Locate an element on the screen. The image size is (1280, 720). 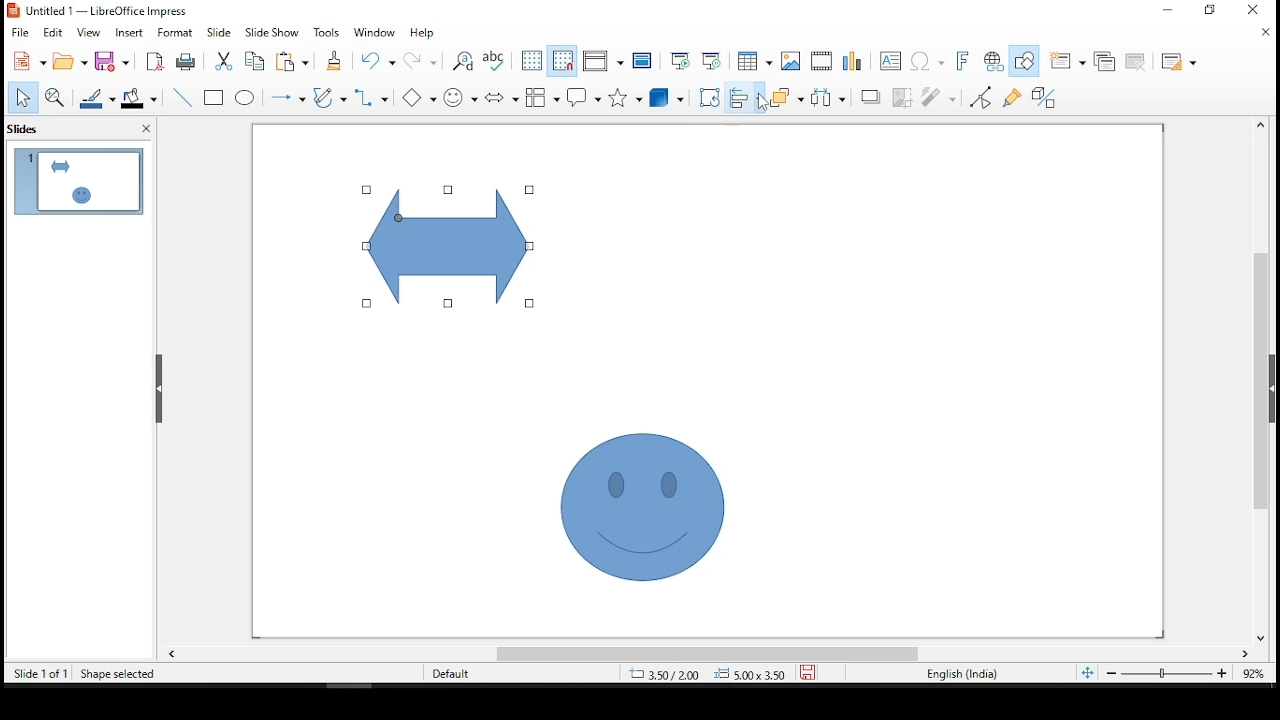
0.00x0.00 is located at coordinates (749, 672).